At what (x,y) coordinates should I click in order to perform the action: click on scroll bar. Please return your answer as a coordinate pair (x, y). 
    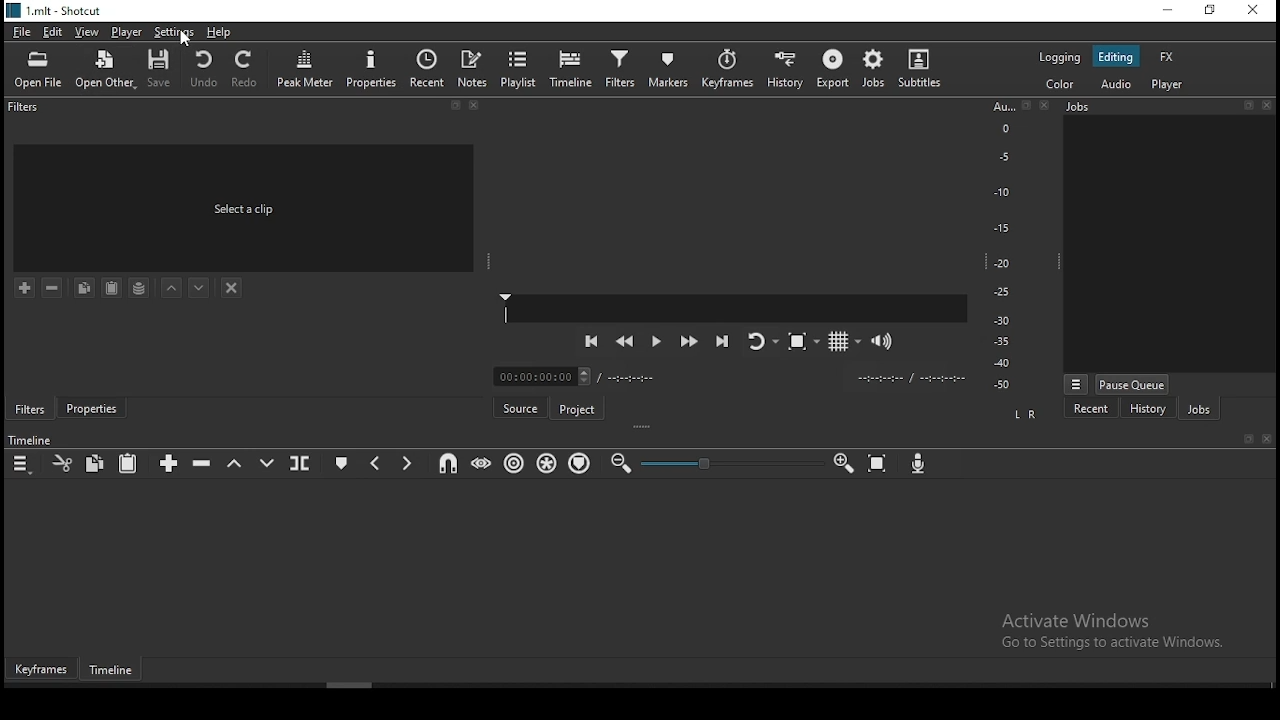
    Looking at the image, I should click on (378, 686).